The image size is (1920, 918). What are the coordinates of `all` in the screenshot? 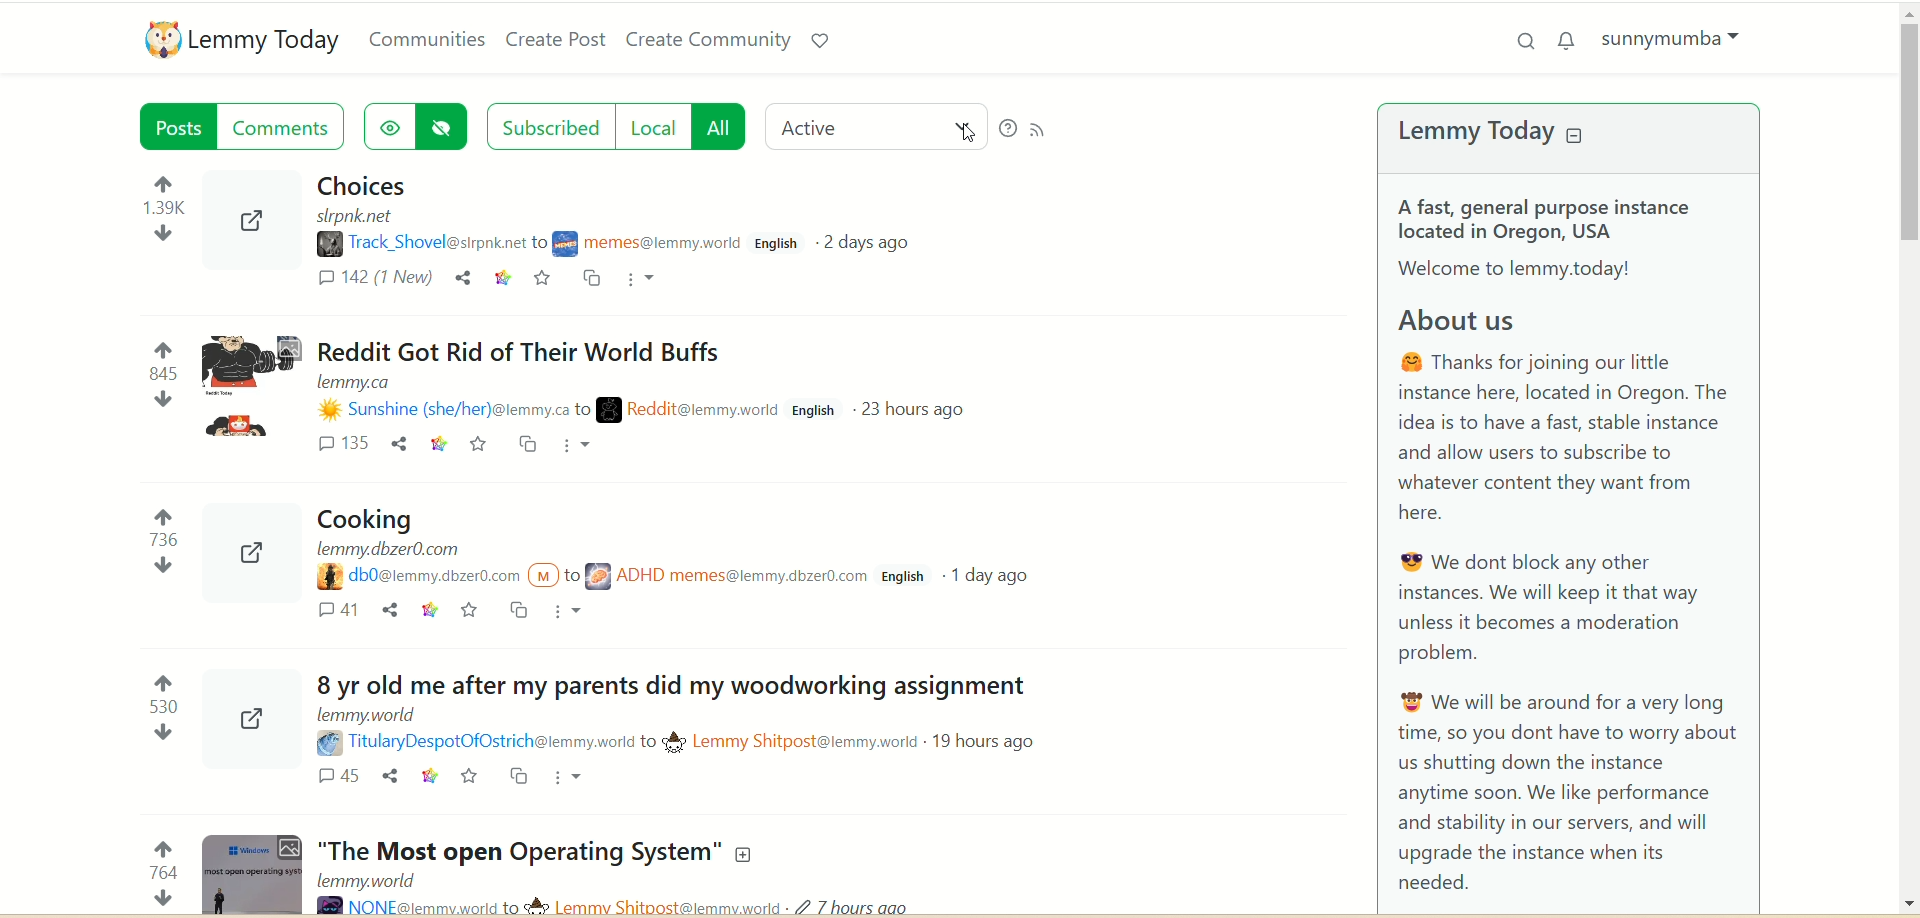 It's located at (728, 126).